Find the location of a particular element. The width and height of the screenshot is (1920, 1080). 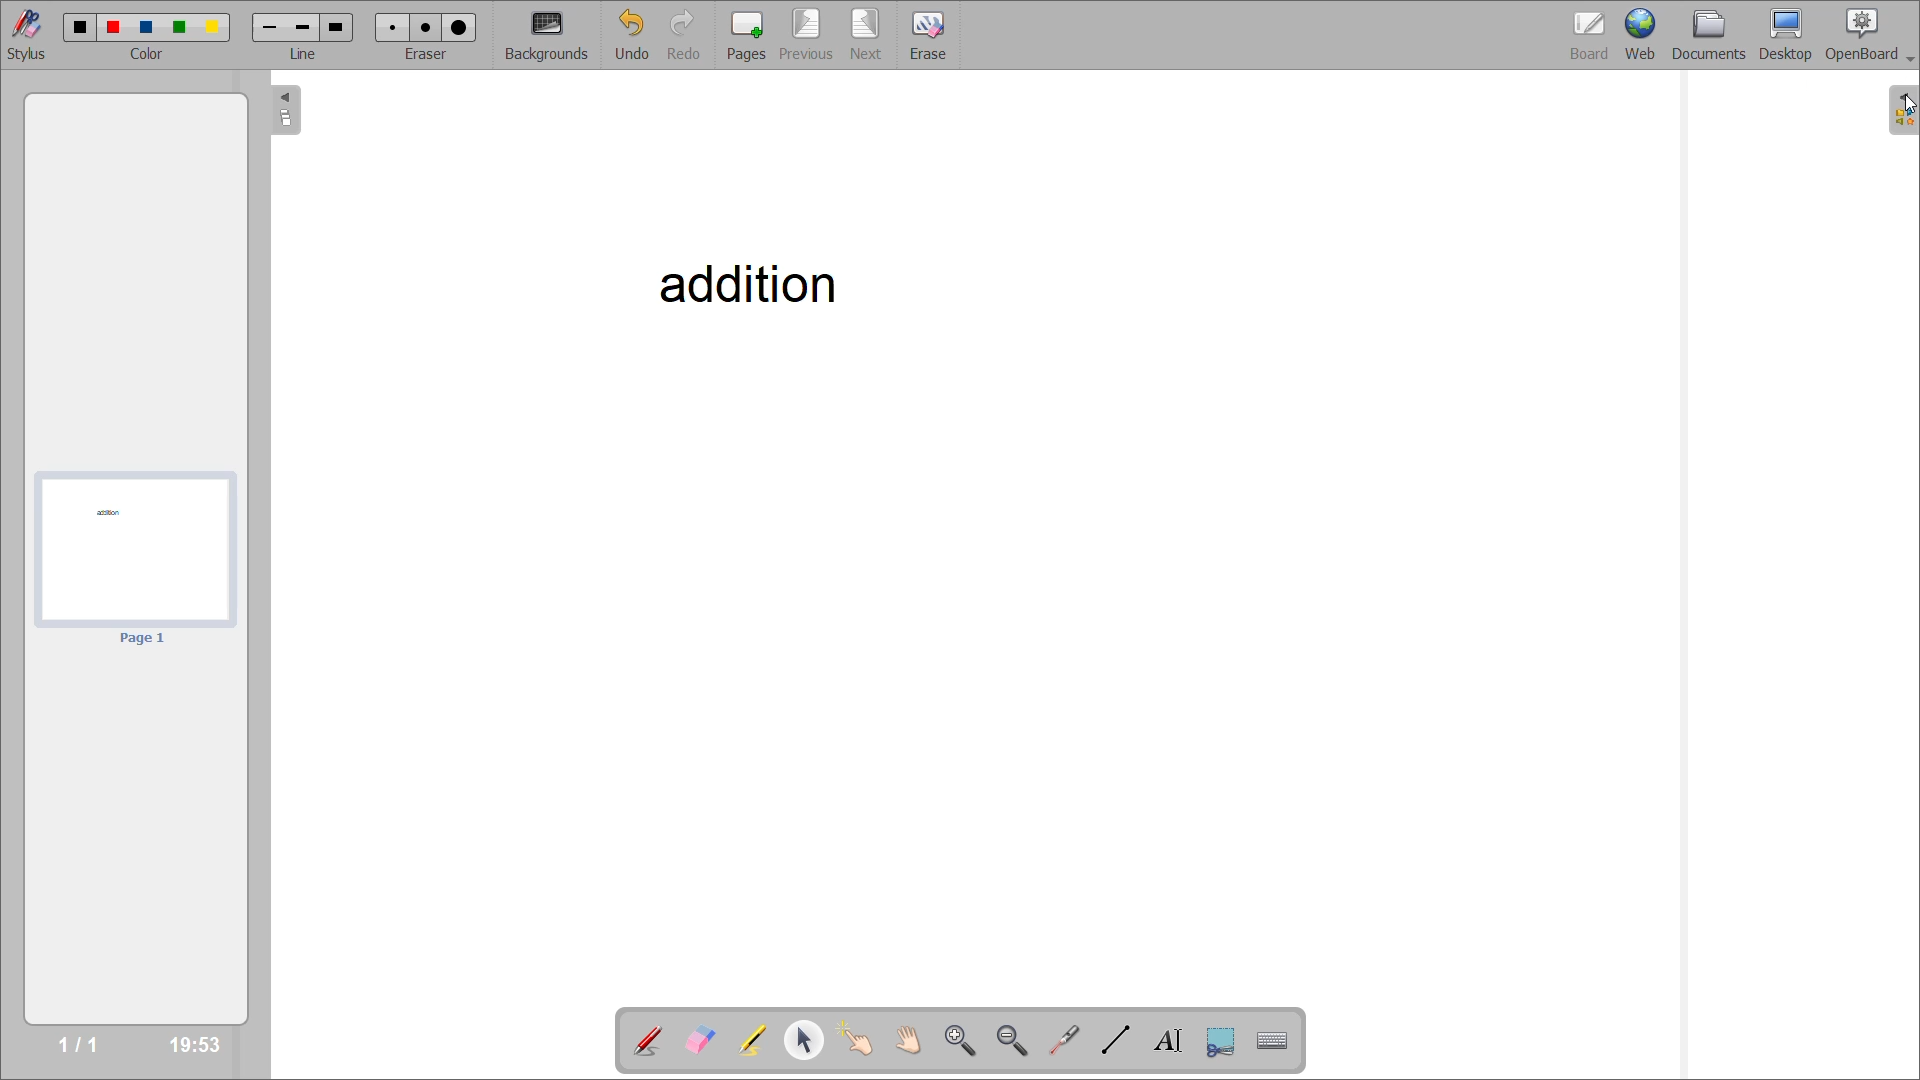

line 2 is located at coordinates (303, 30).